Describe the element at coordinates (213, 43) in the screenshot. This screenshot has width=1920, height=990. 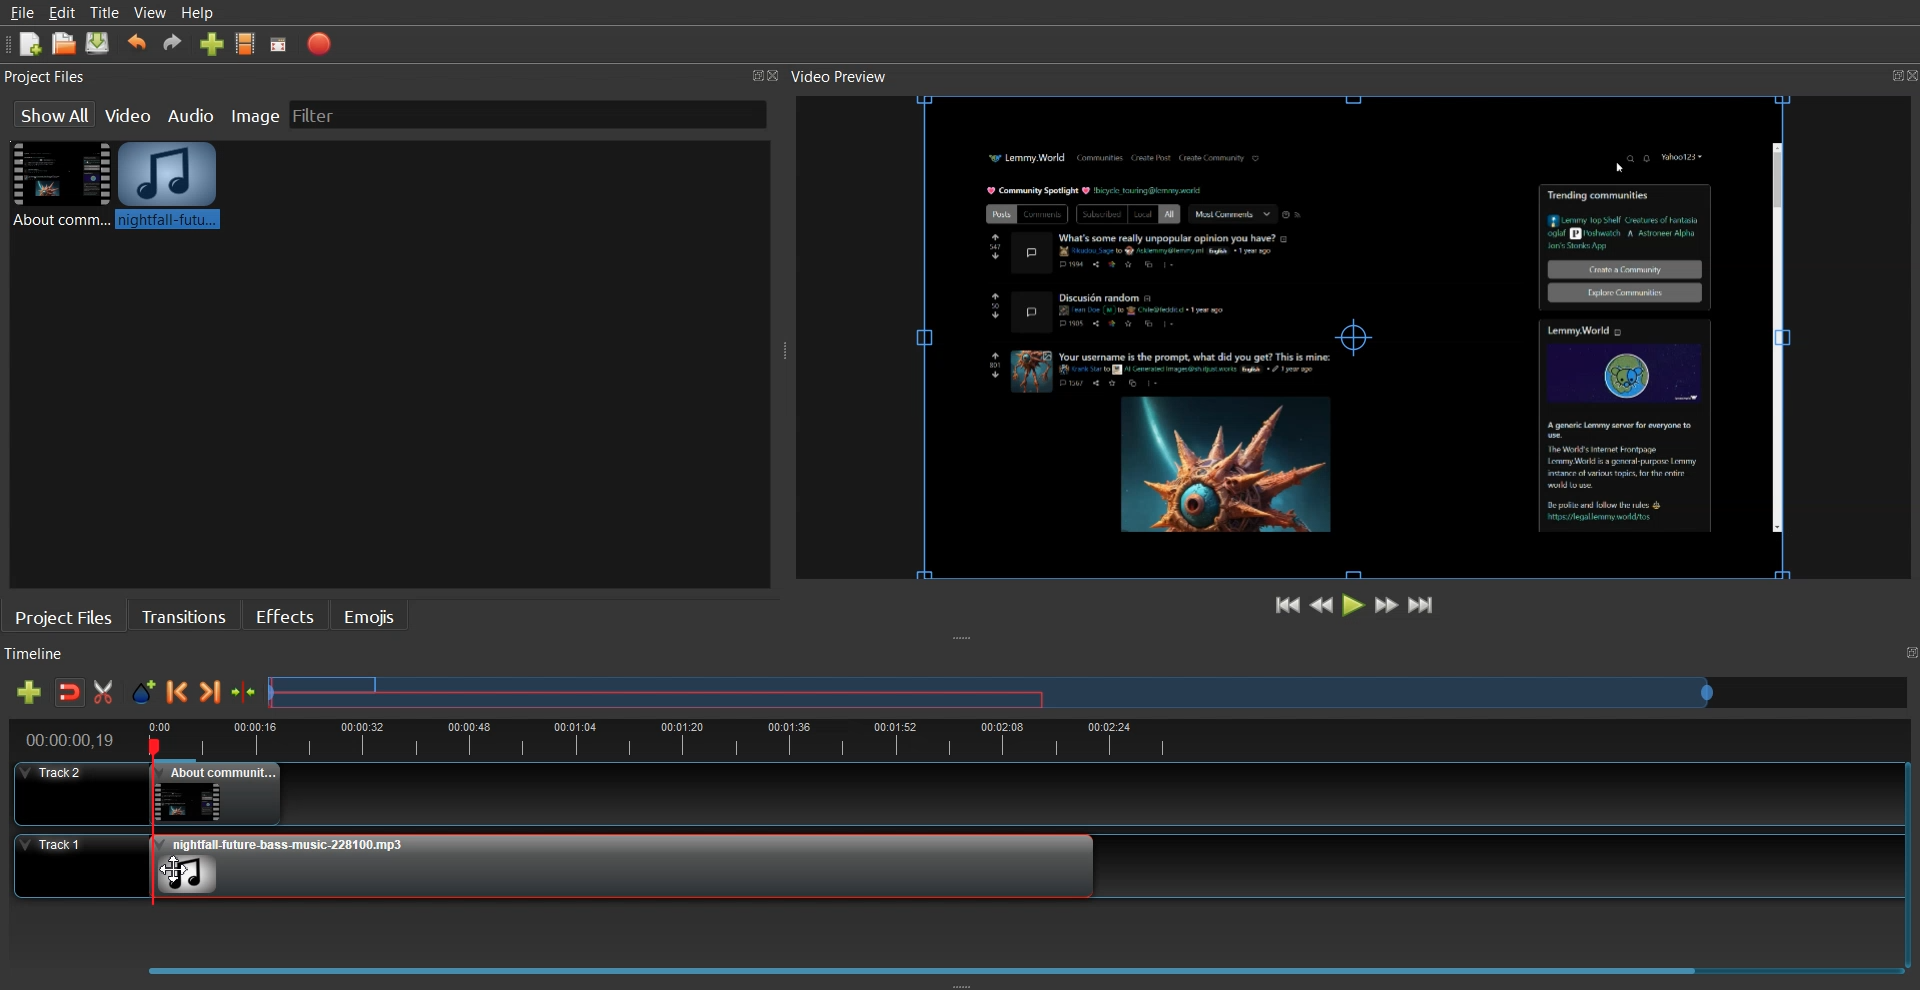
I see `Import file` at that location.